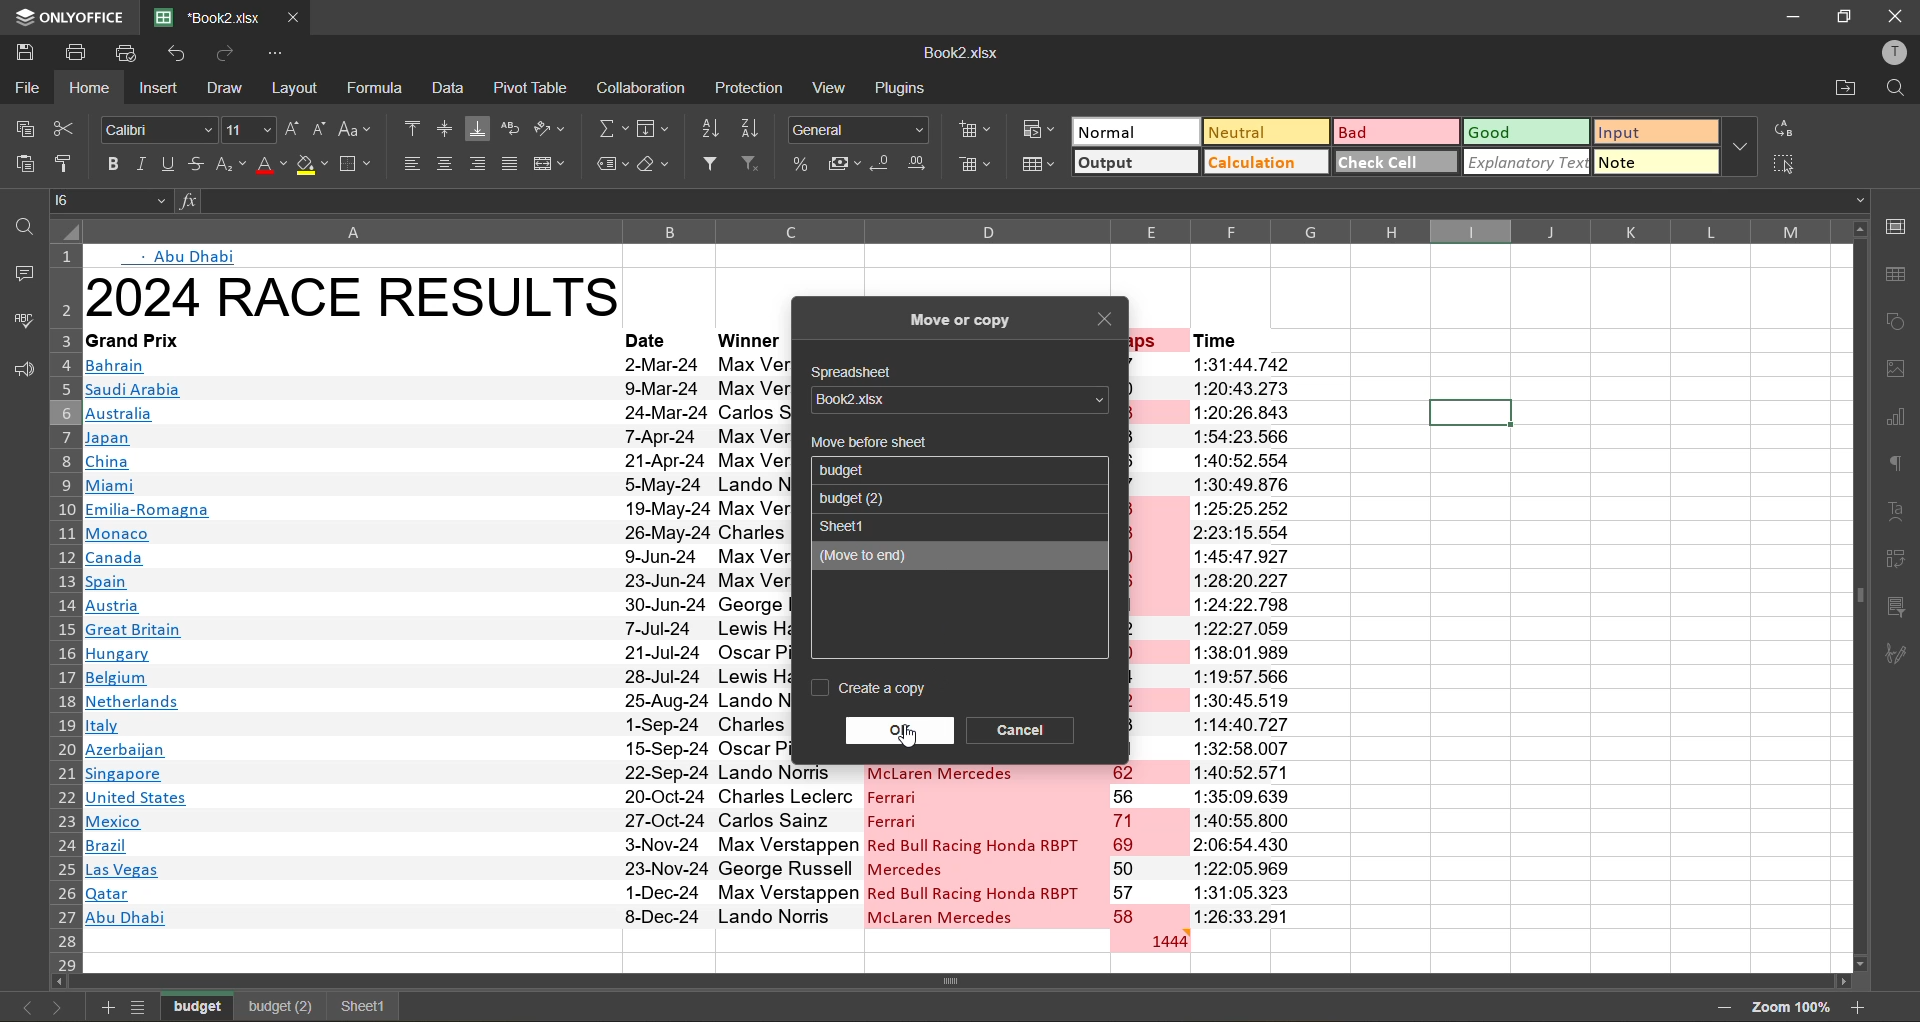 This screenshot has width=1920, height=1022. I want to click on cursor, so click(914, 739).